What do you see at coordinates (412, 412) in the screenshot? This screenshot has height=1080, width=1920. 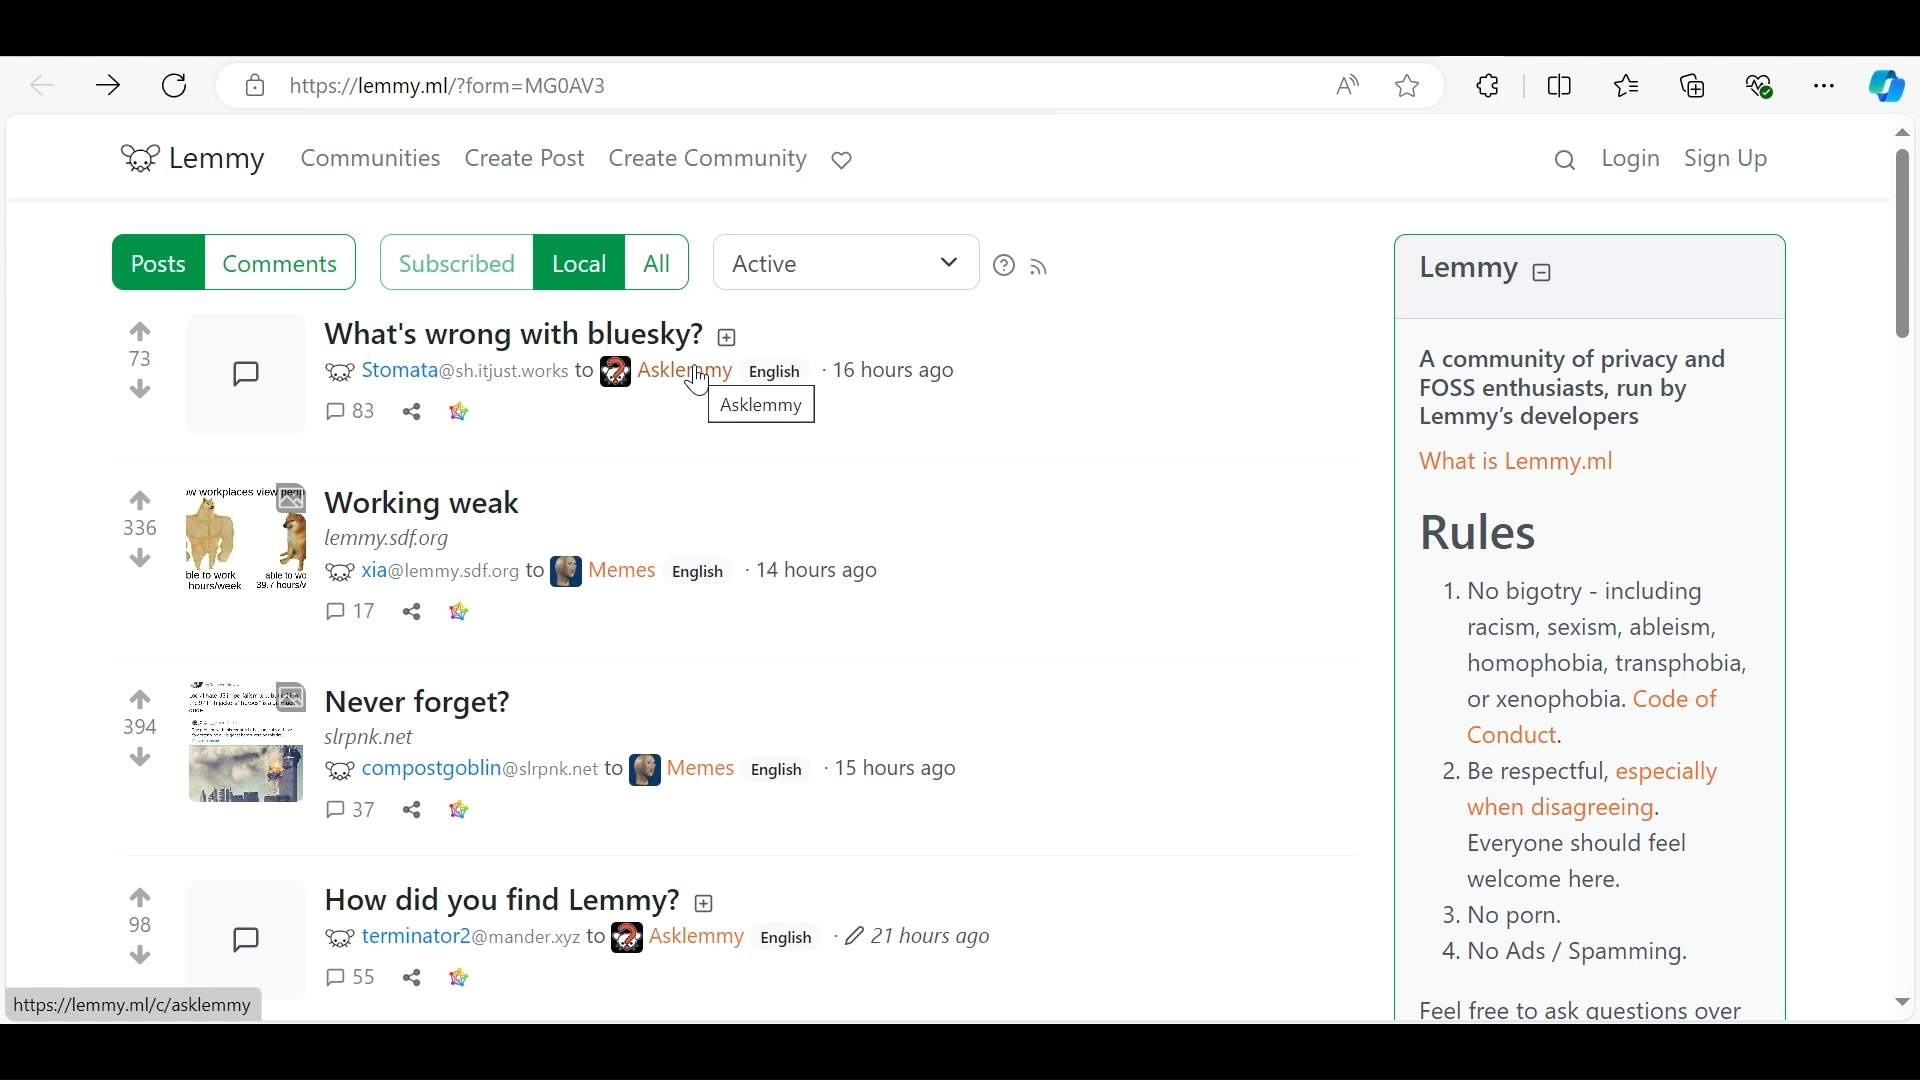 I see `Share` at bounding box center [412, 412].